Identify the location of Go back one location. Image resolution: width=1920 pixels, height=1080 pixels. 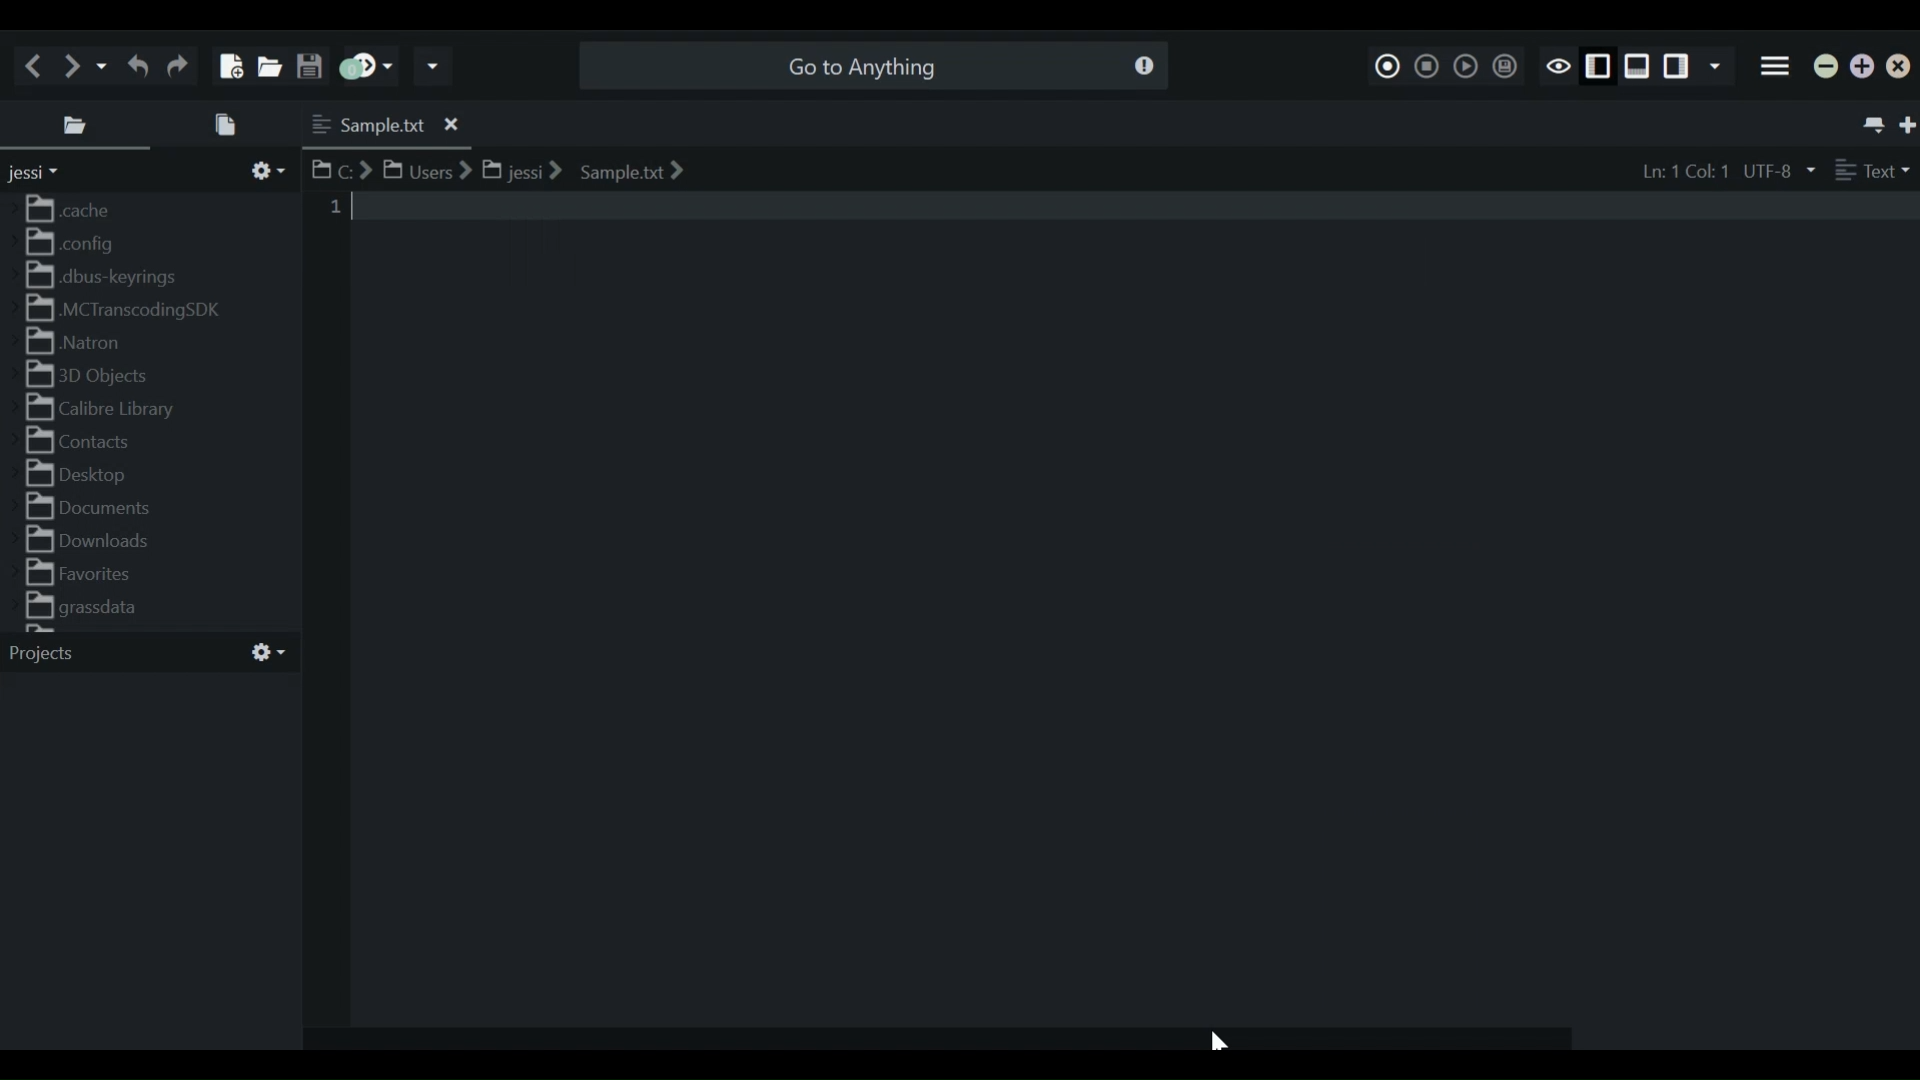
(34, 64).